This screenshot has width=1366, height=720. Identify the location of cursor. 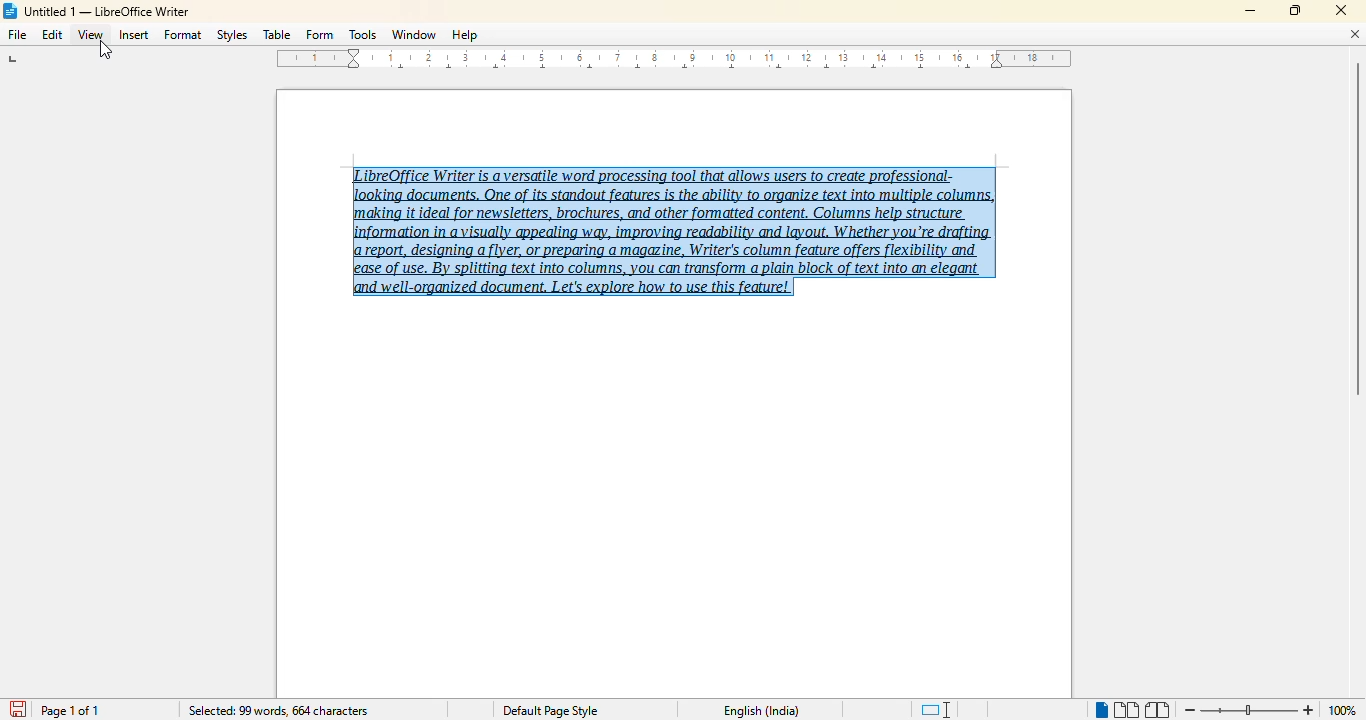
(106, 51).